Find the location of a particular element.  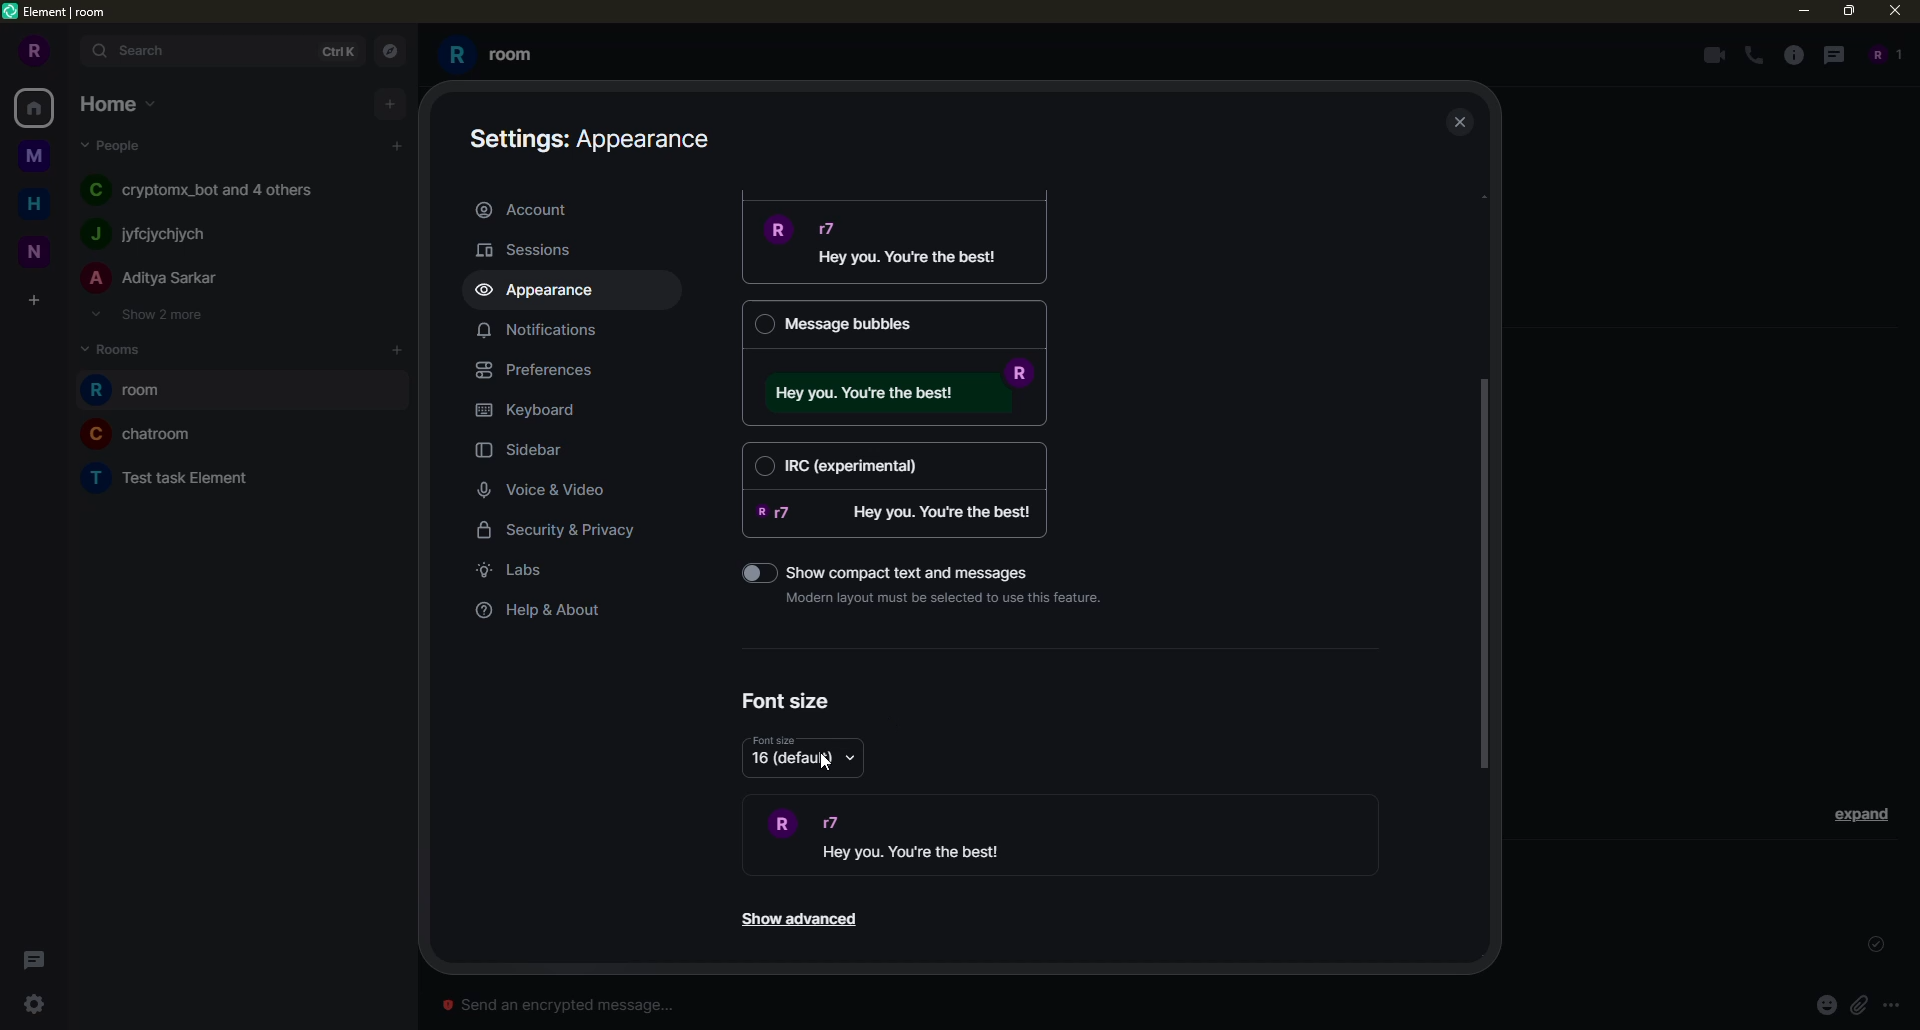

pin is located at coordinates (1858, 1005).